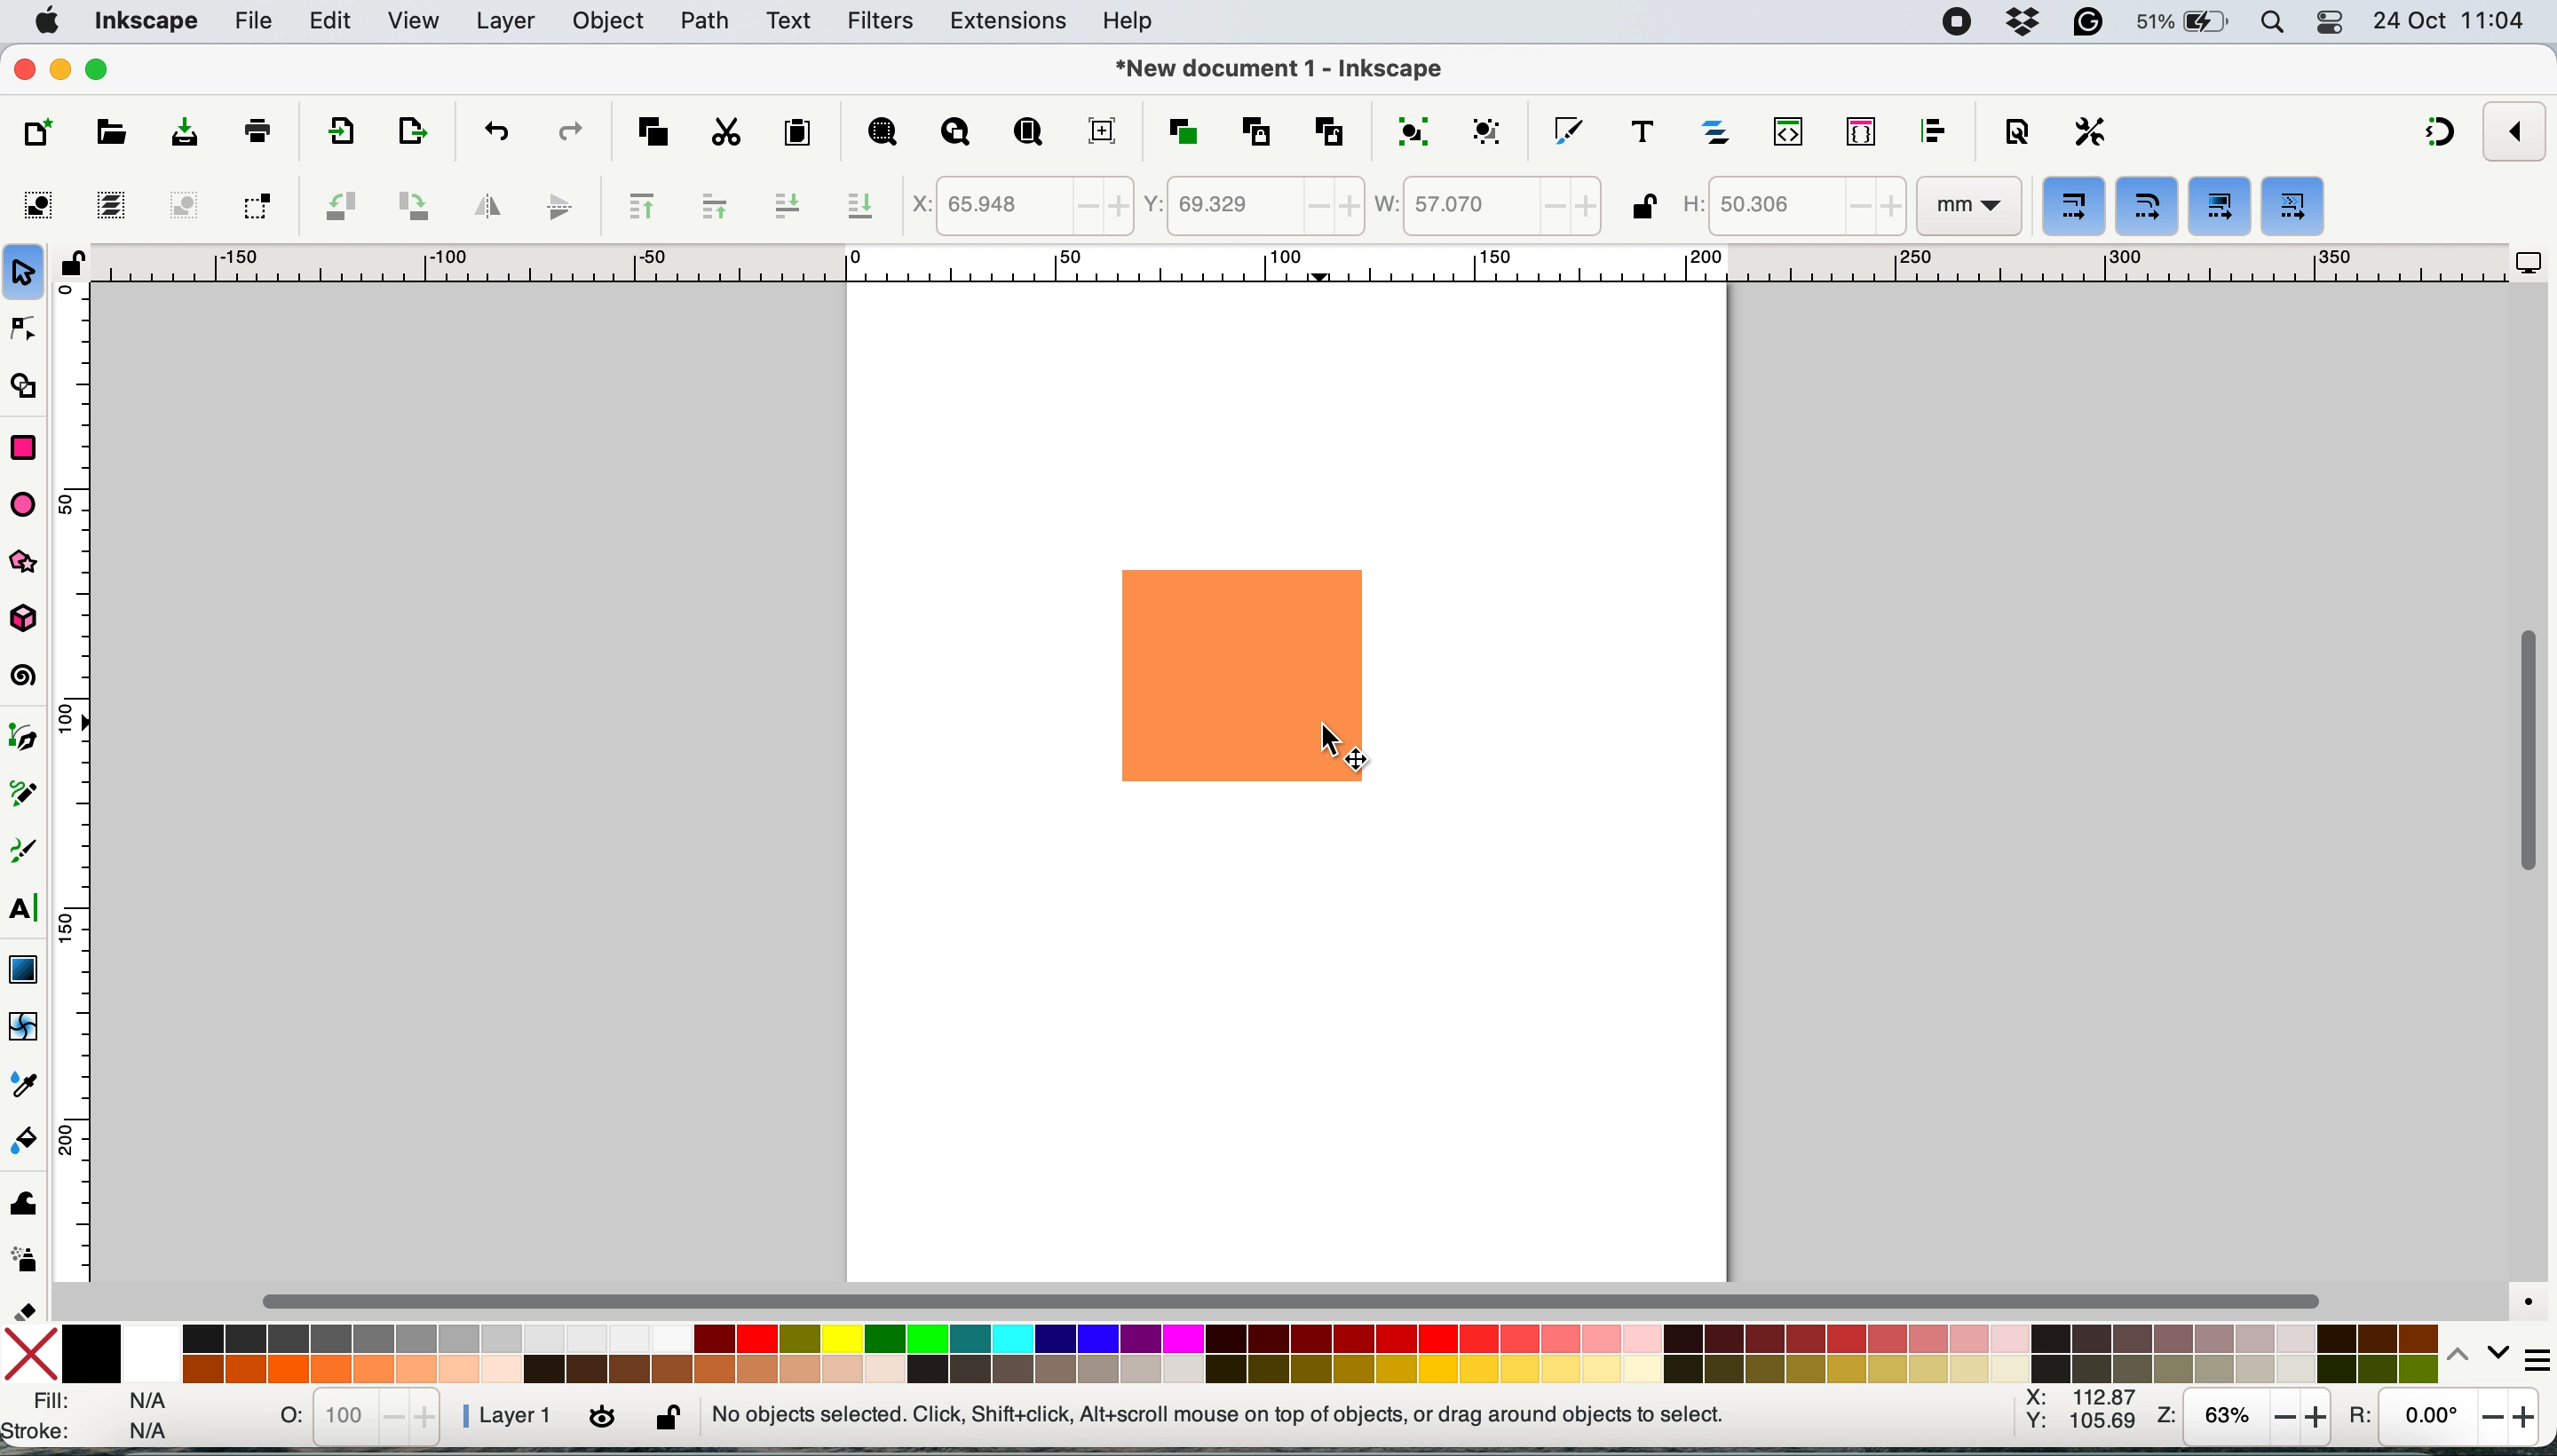 The height and width of the screenshot is (1456, 2557). What do you see at coordinates (1028, 133) in the screenshot?
I see `zoom page` at bounding box center [1028, 133].